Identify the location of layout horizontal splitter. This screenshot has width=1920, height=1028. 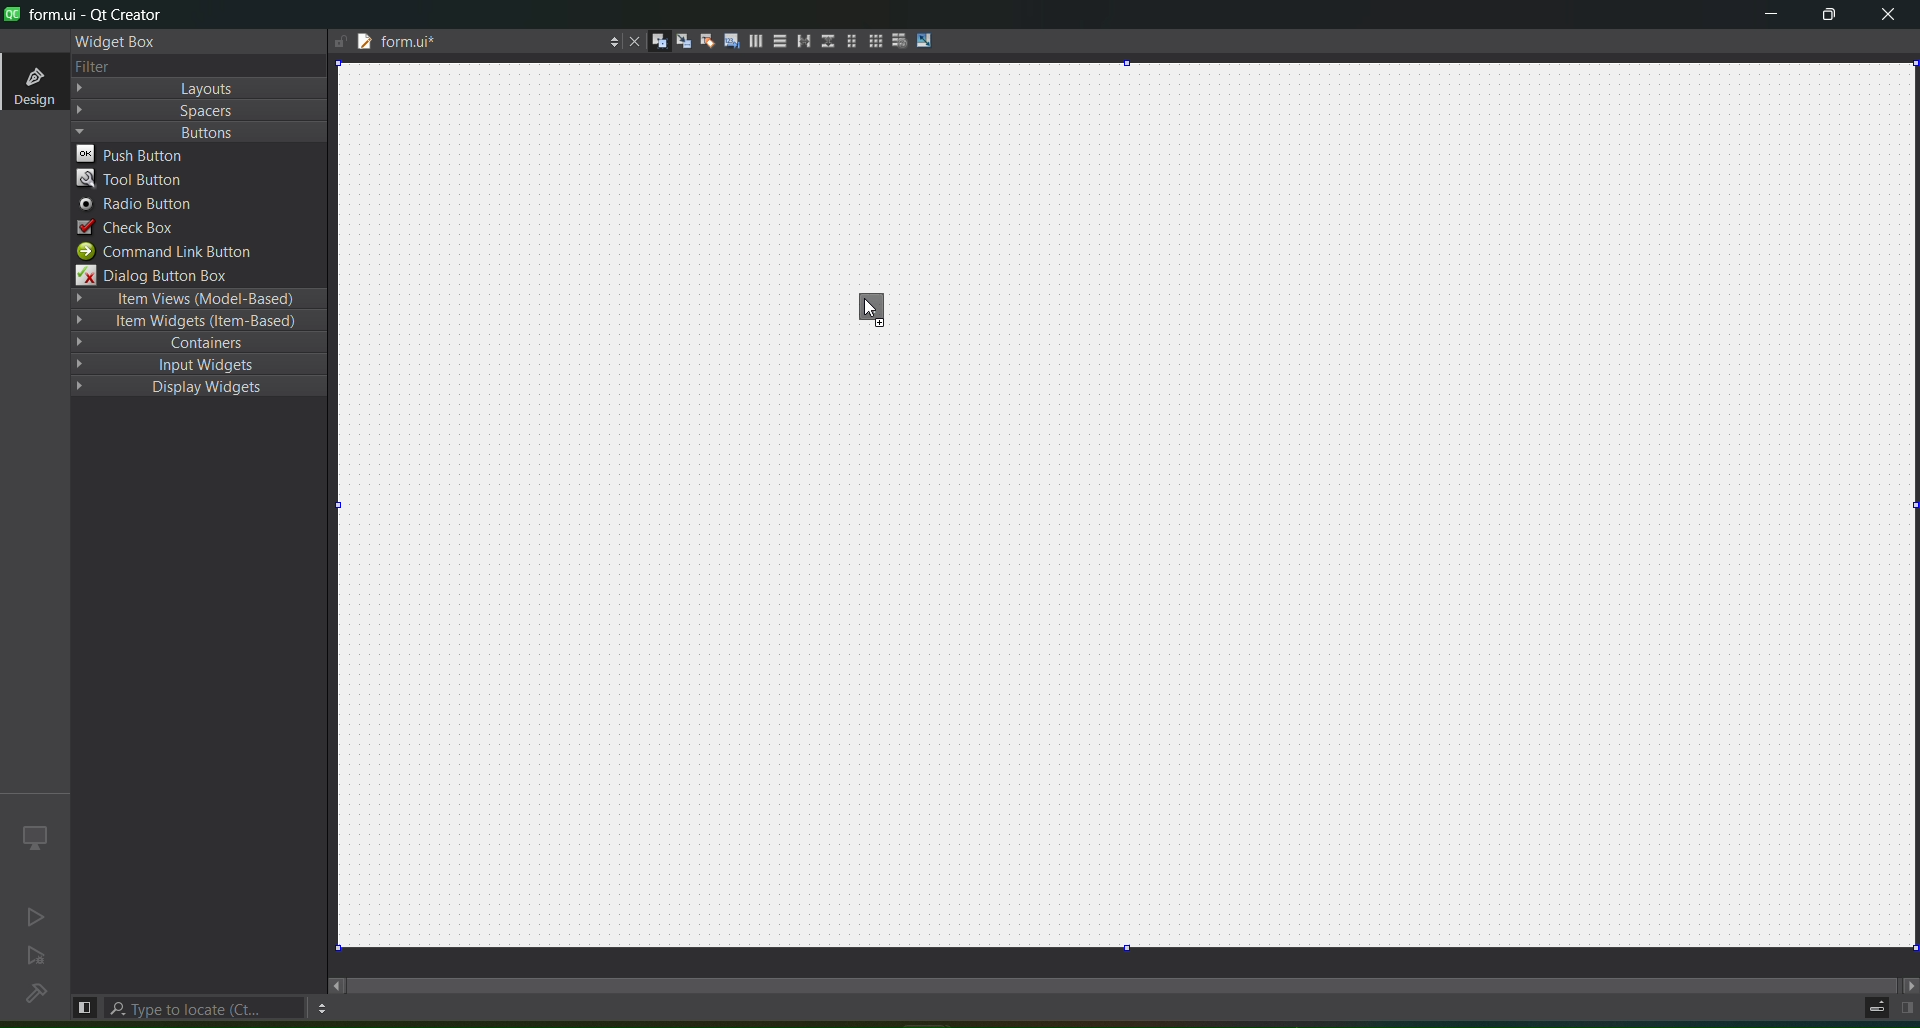
(800, 41).